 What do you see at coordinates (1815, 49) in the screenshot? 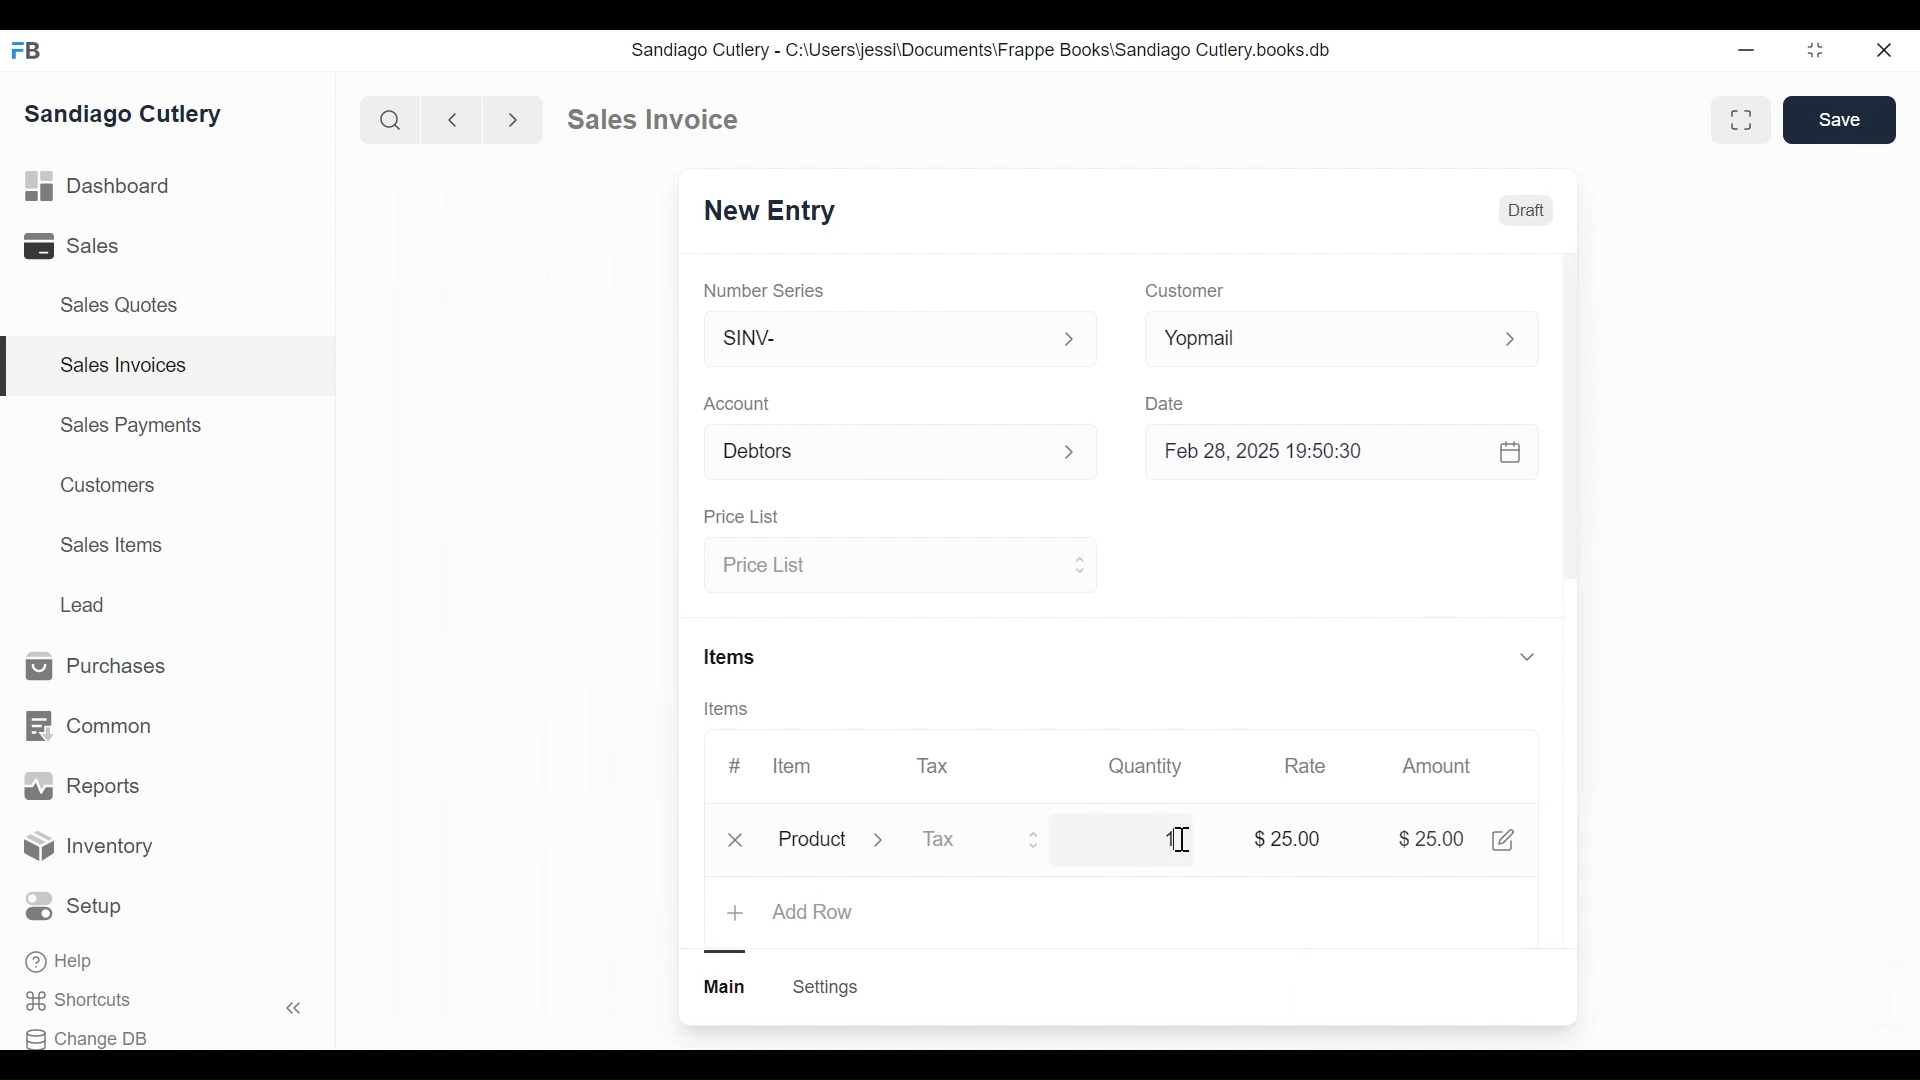
I see `restore` at bounding box center [1815, 49].